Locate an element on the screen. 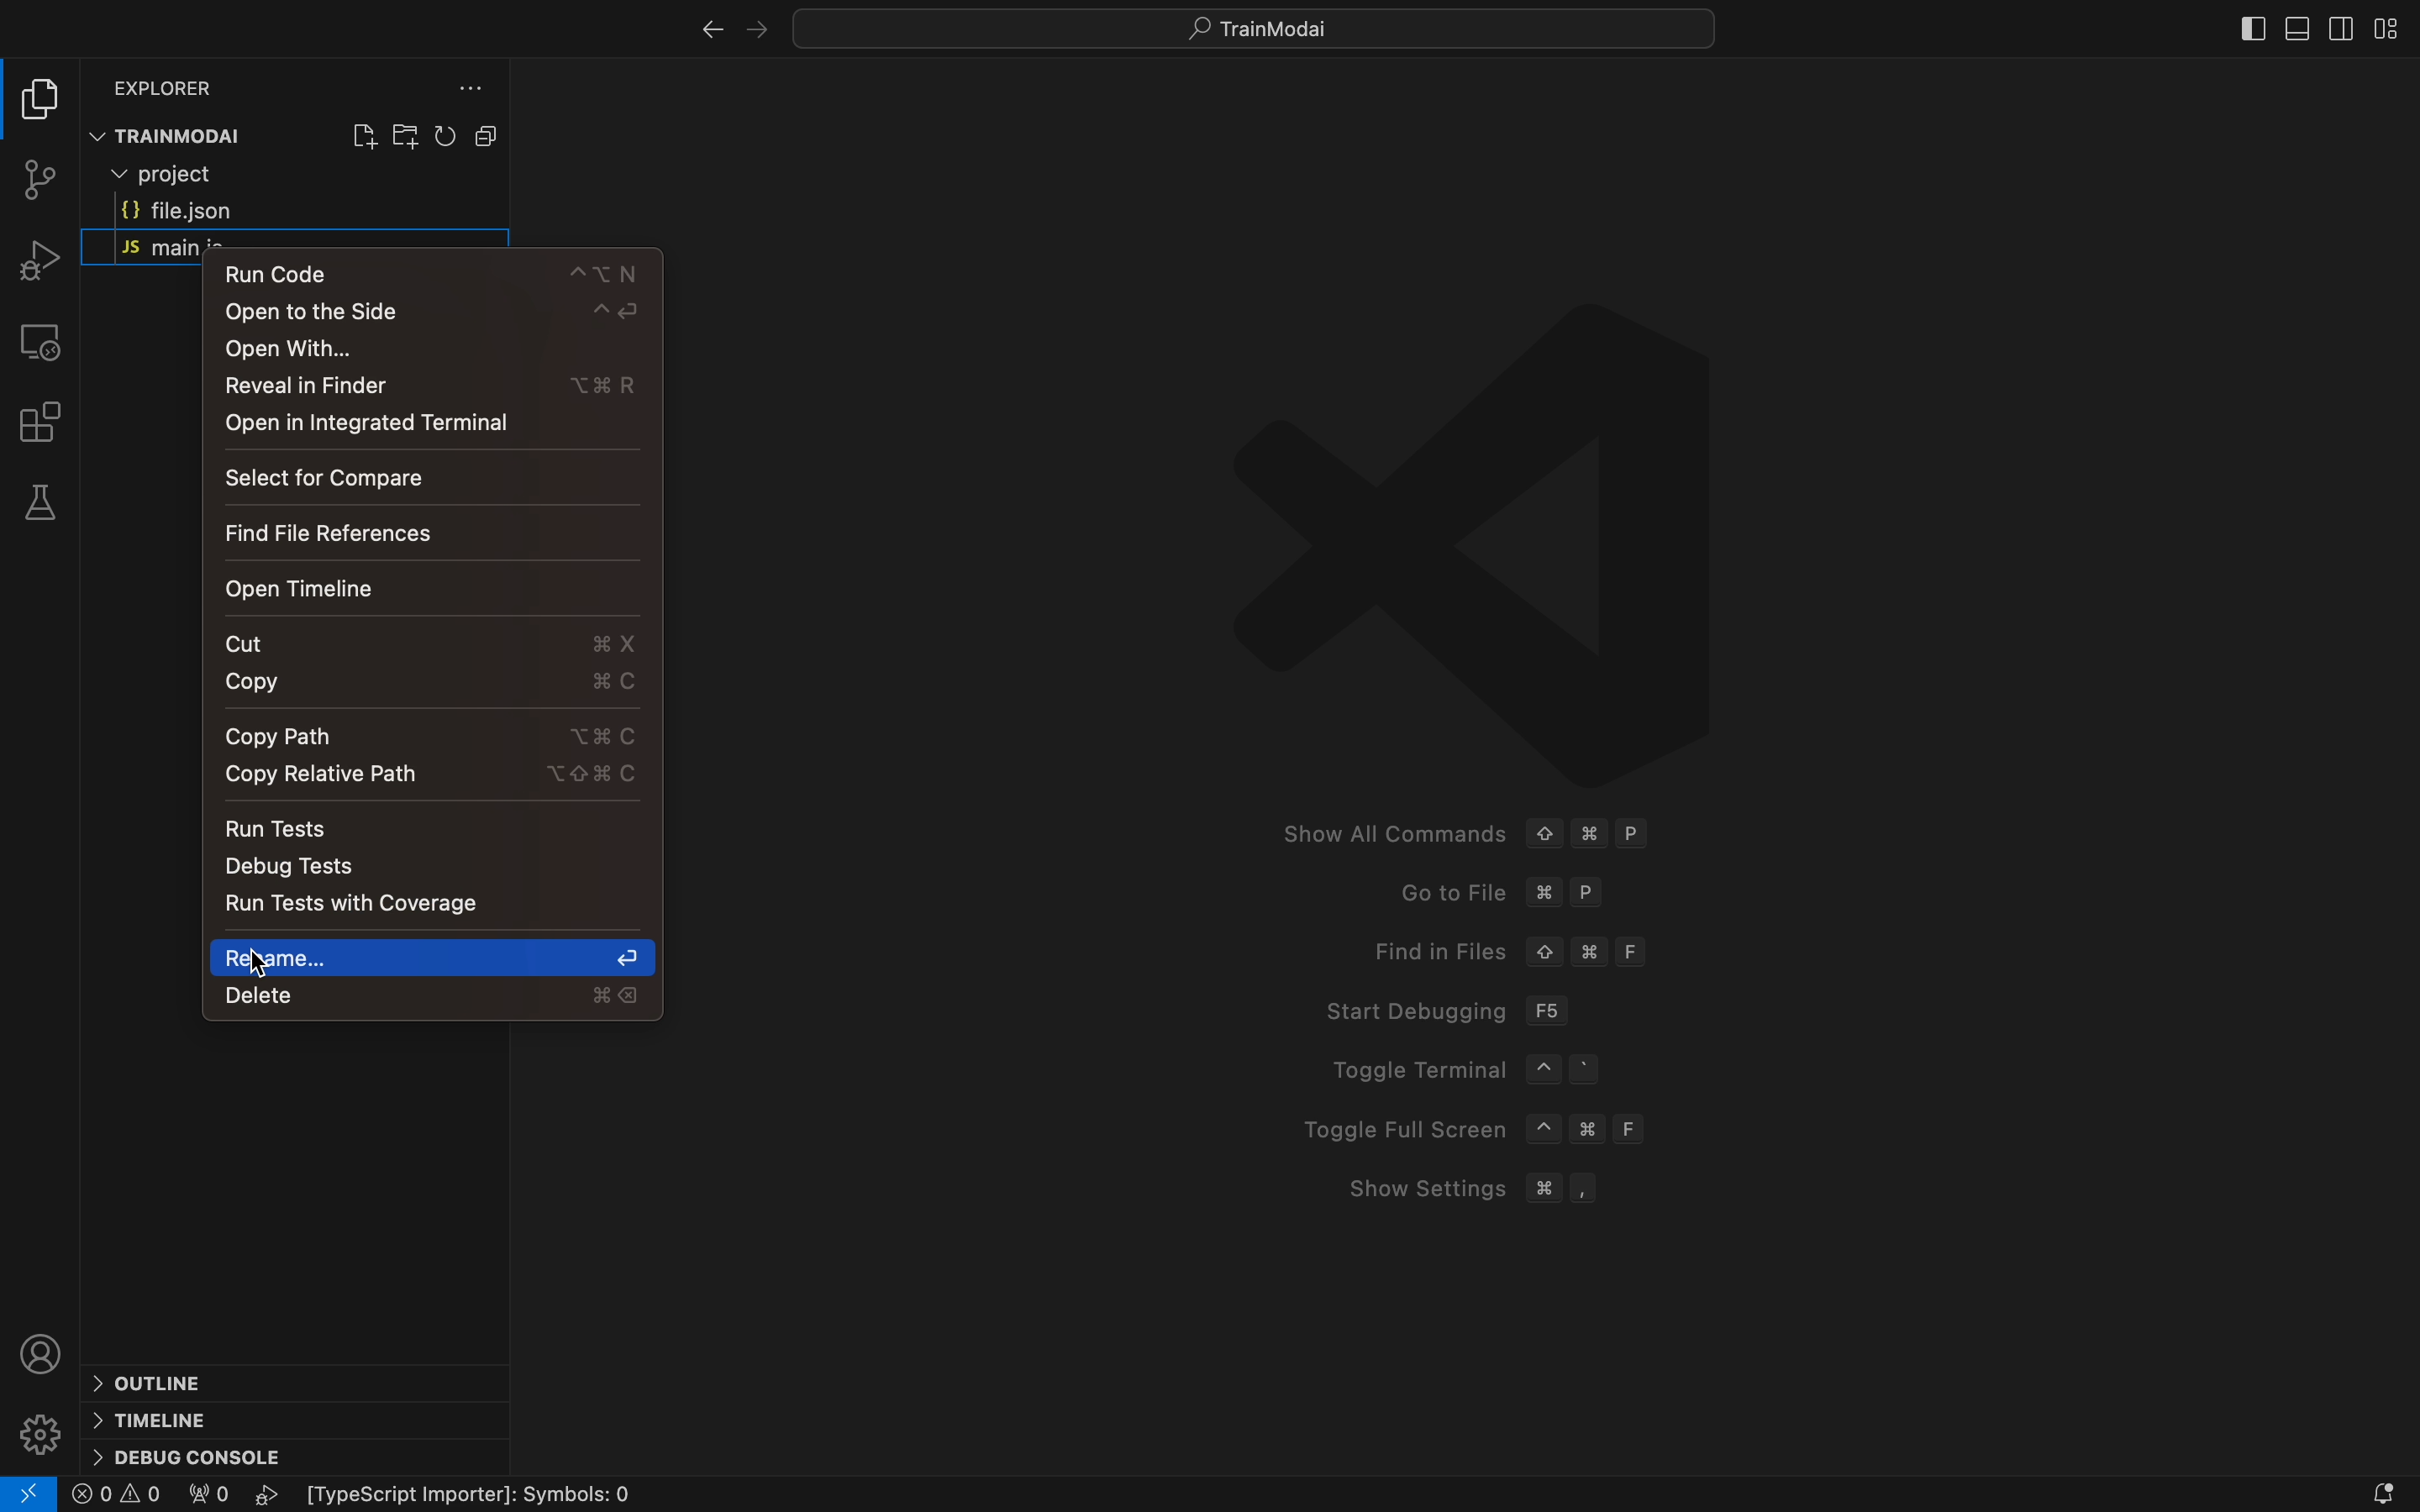 This screenshot has width=2420, height=1512. right arrow is located at coordinates (707, 30).